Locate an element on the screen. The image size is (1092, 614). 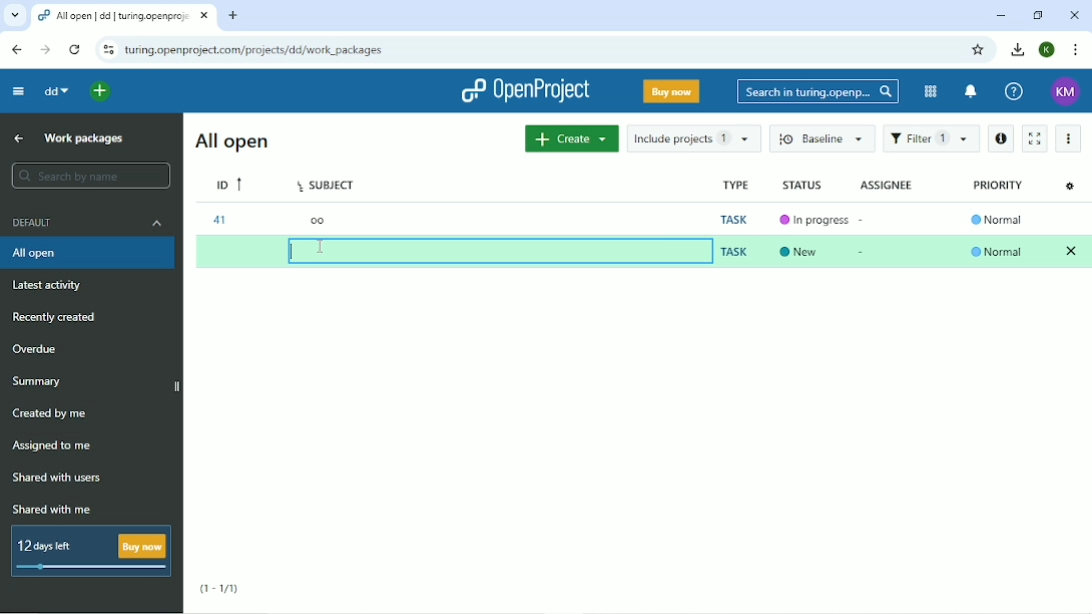
Baseline is located at coordinates (823, 139).